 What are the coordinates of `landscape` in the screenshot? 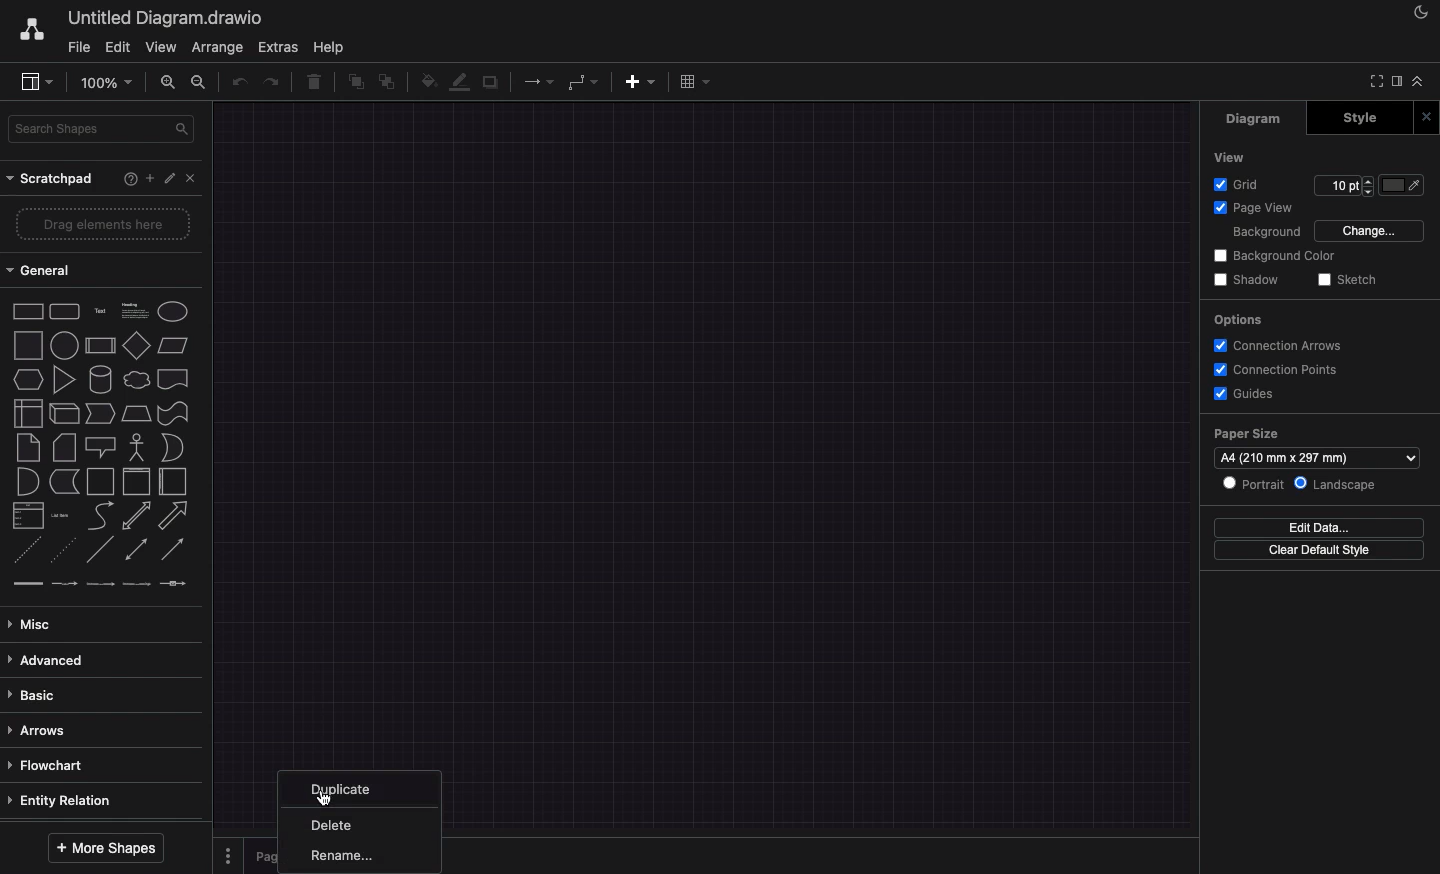 It's located at (1335, 485).